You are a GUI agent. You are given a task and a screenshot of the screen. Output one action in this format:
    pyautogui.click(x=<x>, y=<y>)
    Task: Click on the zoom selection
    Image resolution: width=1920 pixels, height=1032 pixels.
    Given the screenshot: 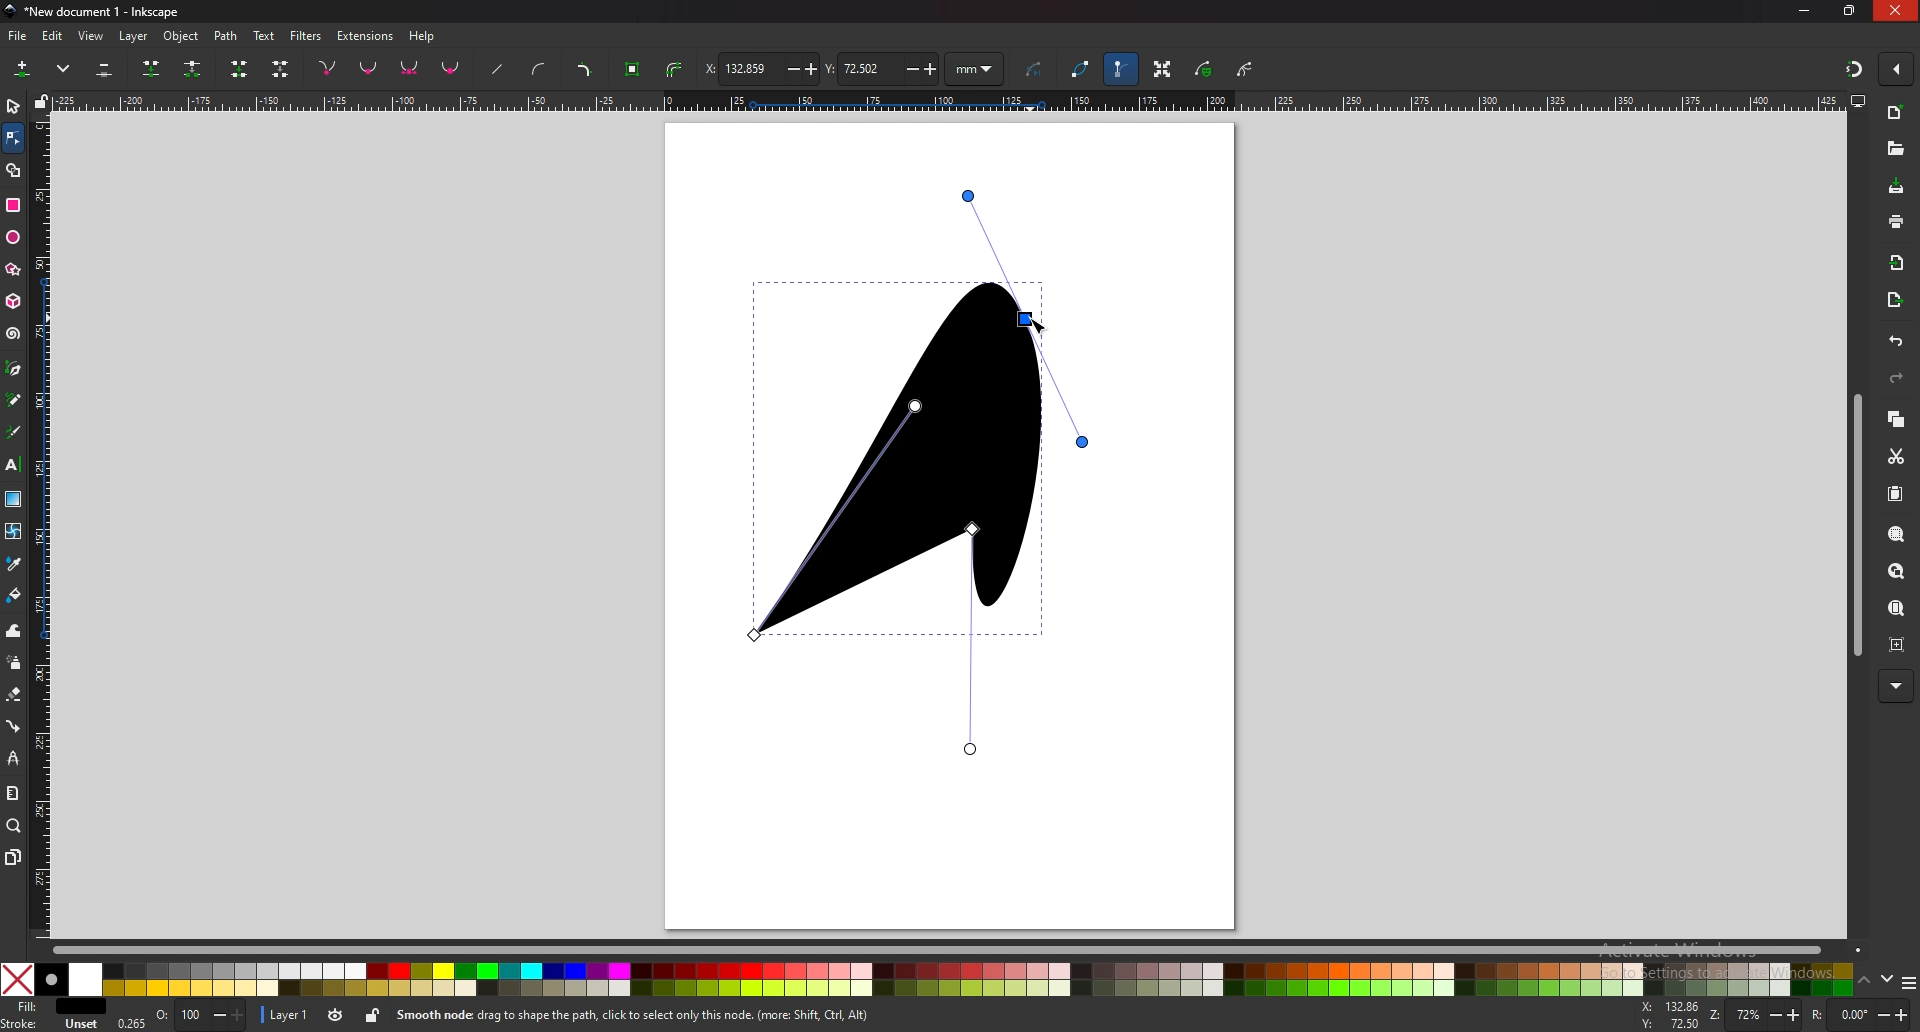 What is the action you would take?
    pyautogui.click(x=1897, y=534)
    